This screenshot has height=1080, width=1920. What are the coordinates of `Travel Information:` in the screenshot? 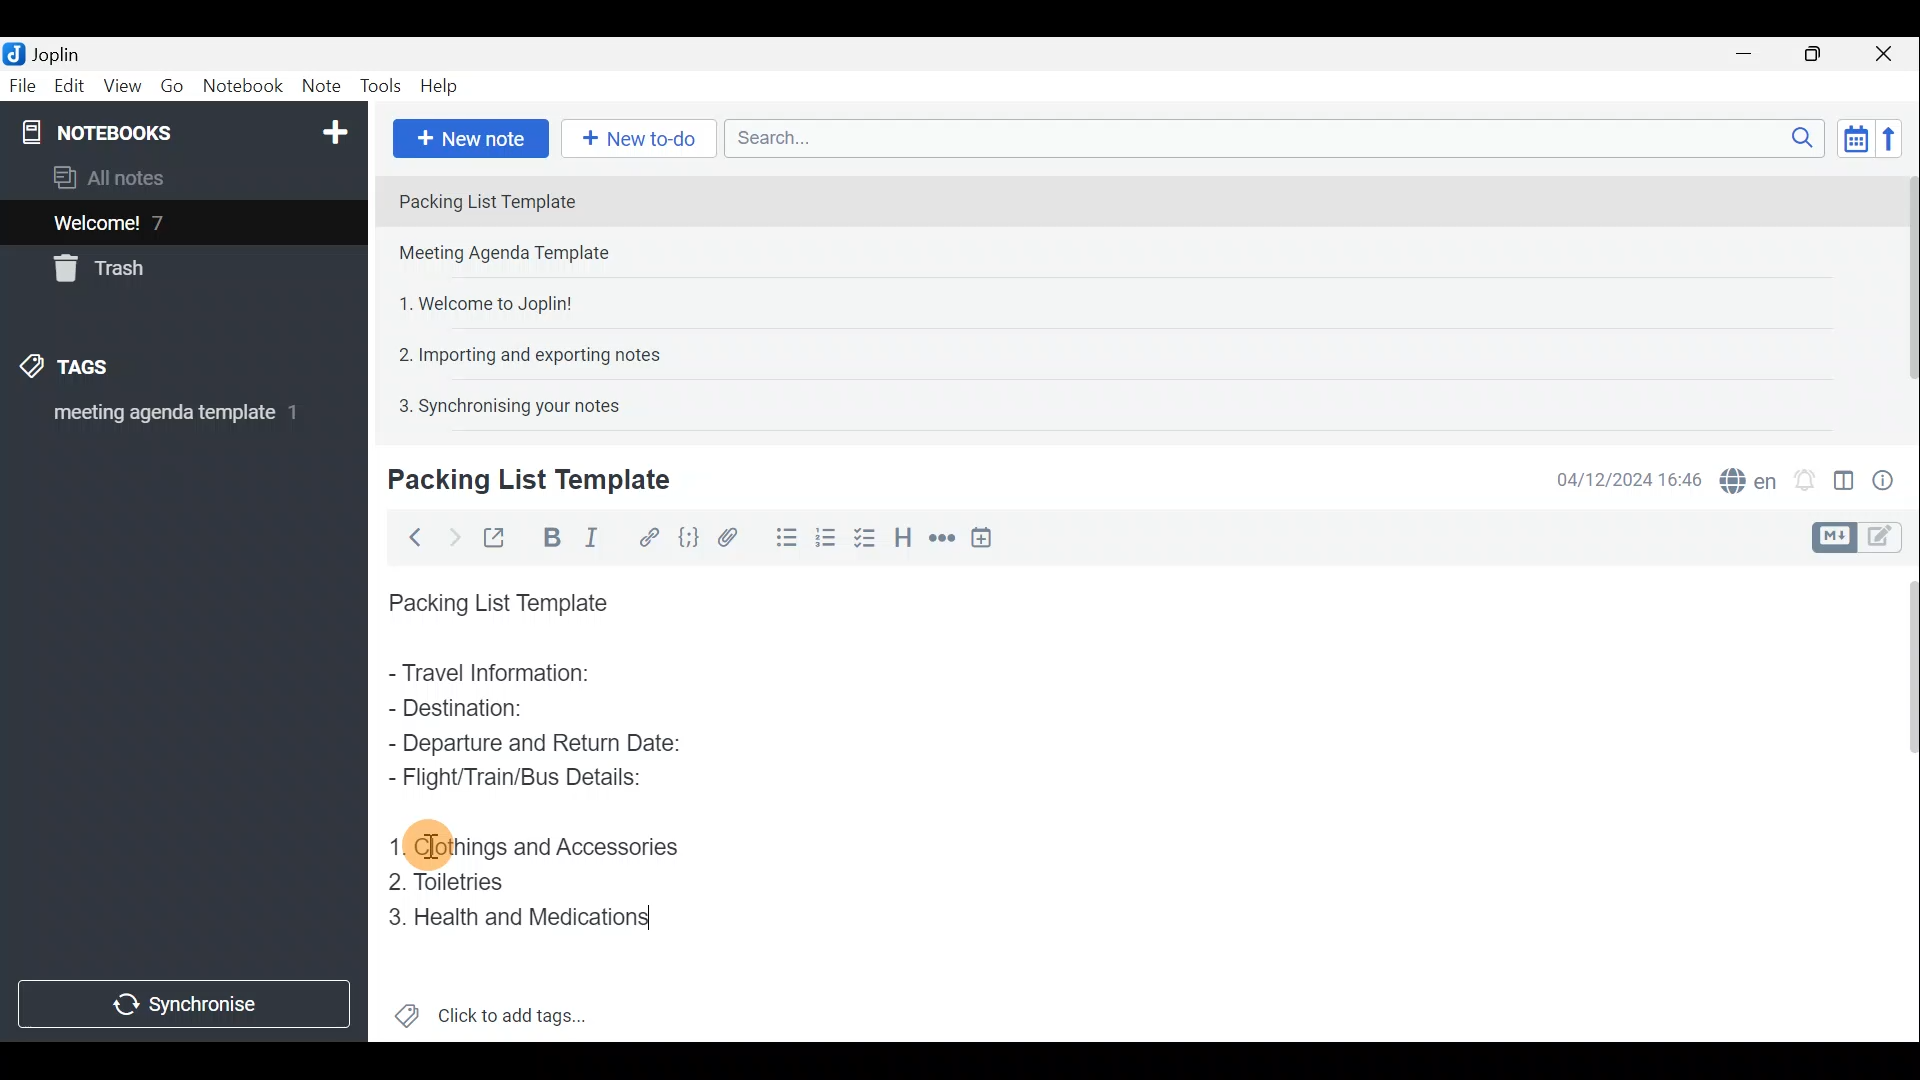 It's located at (507, 675).